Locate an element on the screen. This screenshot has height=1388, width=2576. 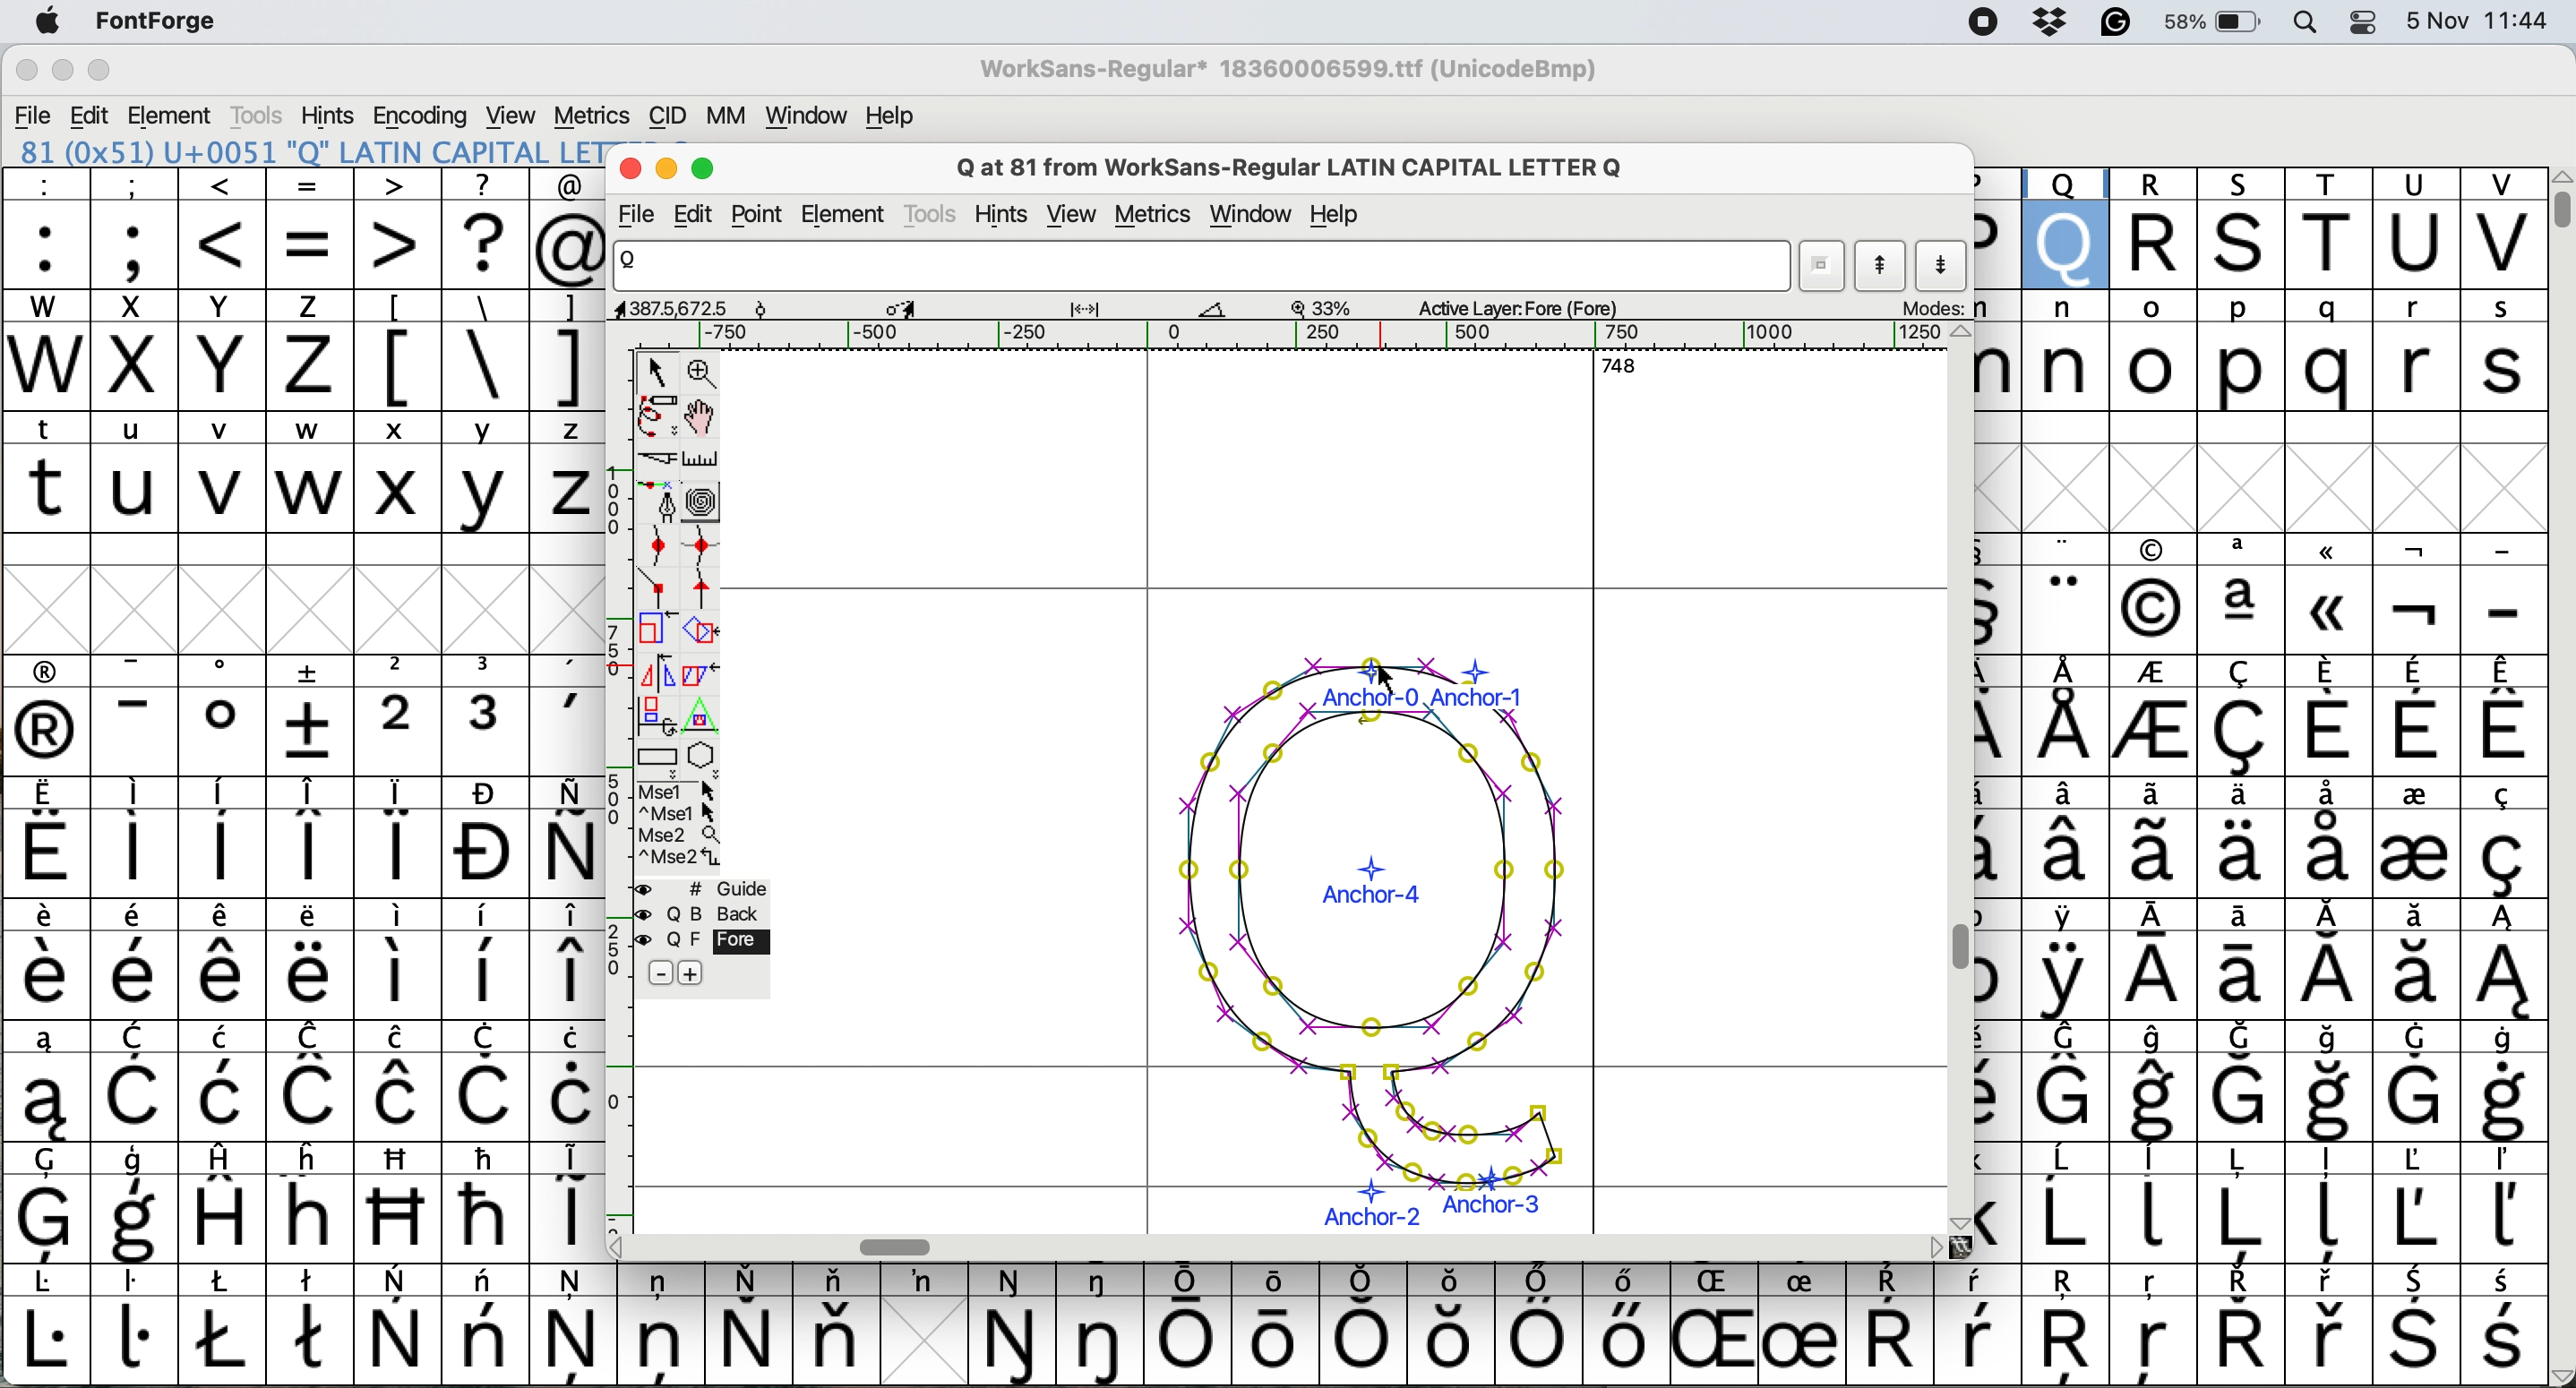
selector is located at coordinates (661, 373).